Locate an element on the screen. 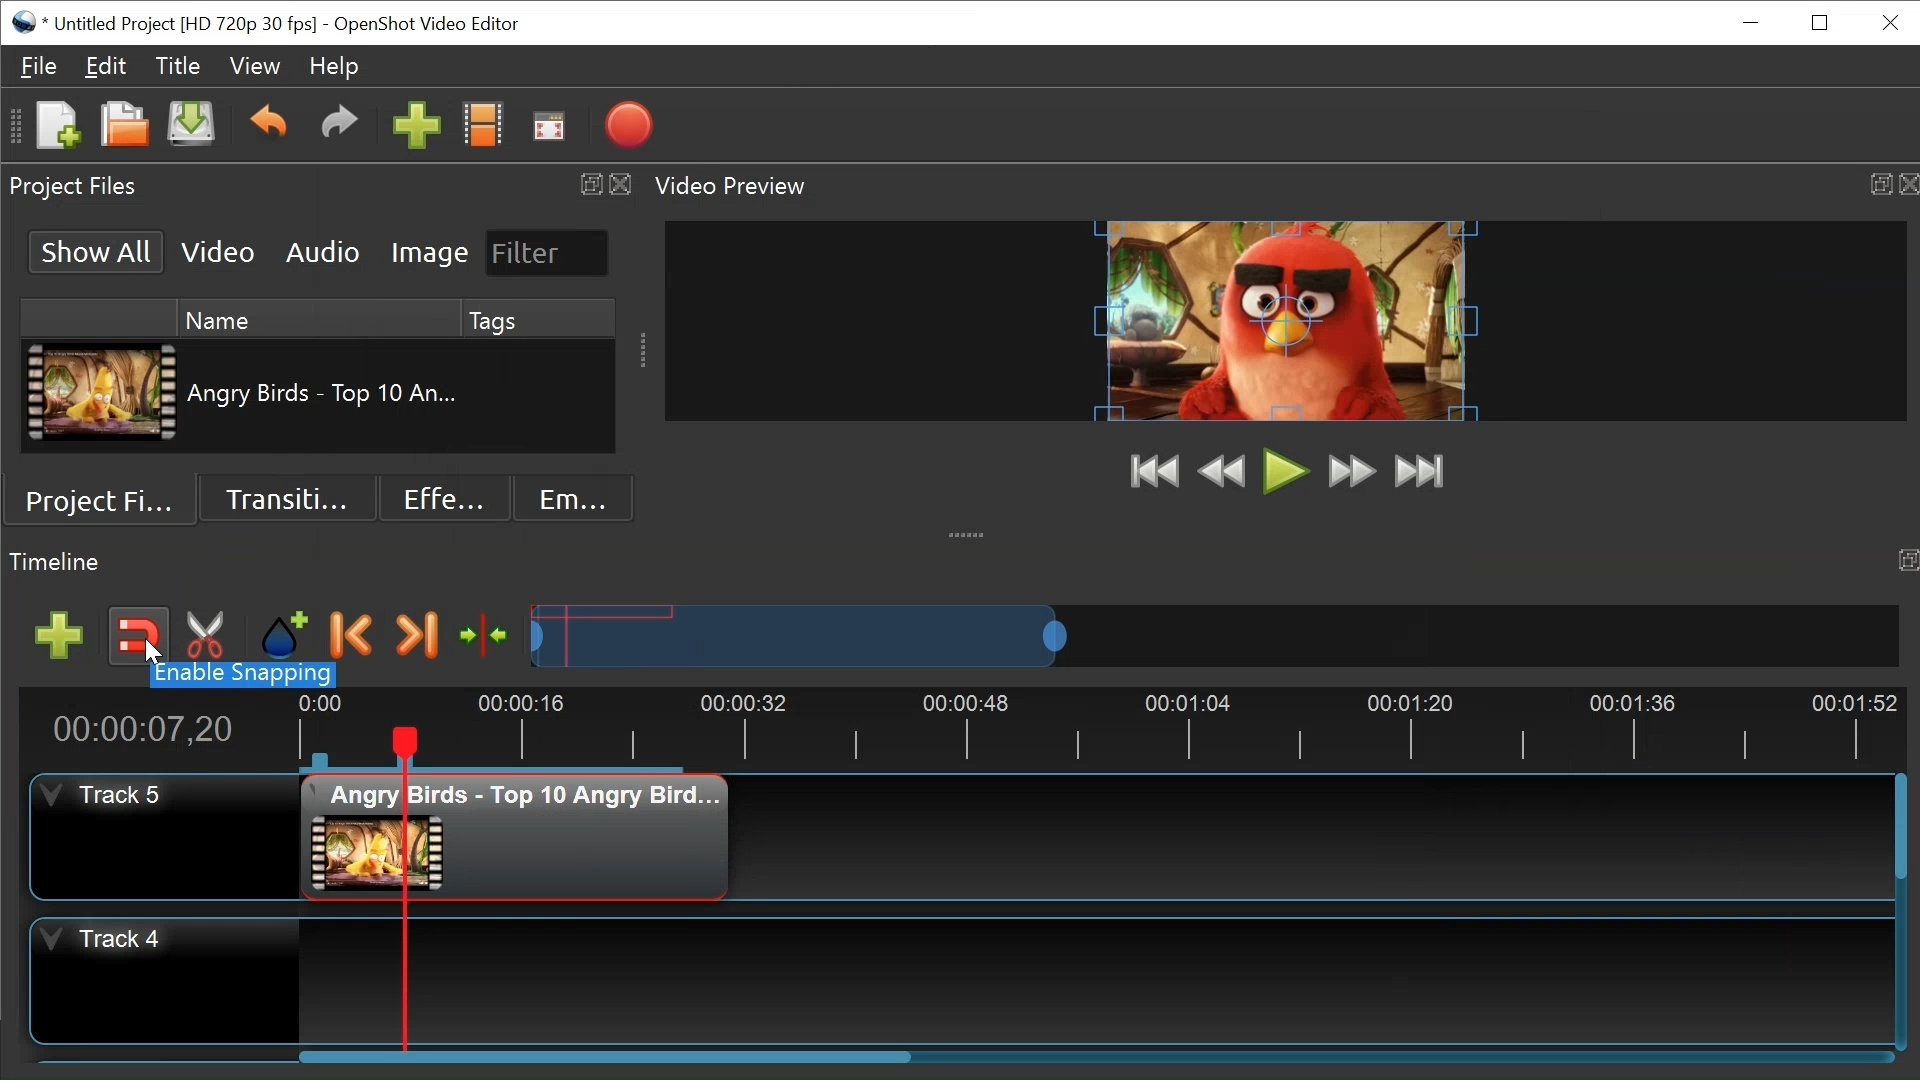 This screenshot has width=1920, height=1080. Choose Profile is located at coordinates (483, 124).